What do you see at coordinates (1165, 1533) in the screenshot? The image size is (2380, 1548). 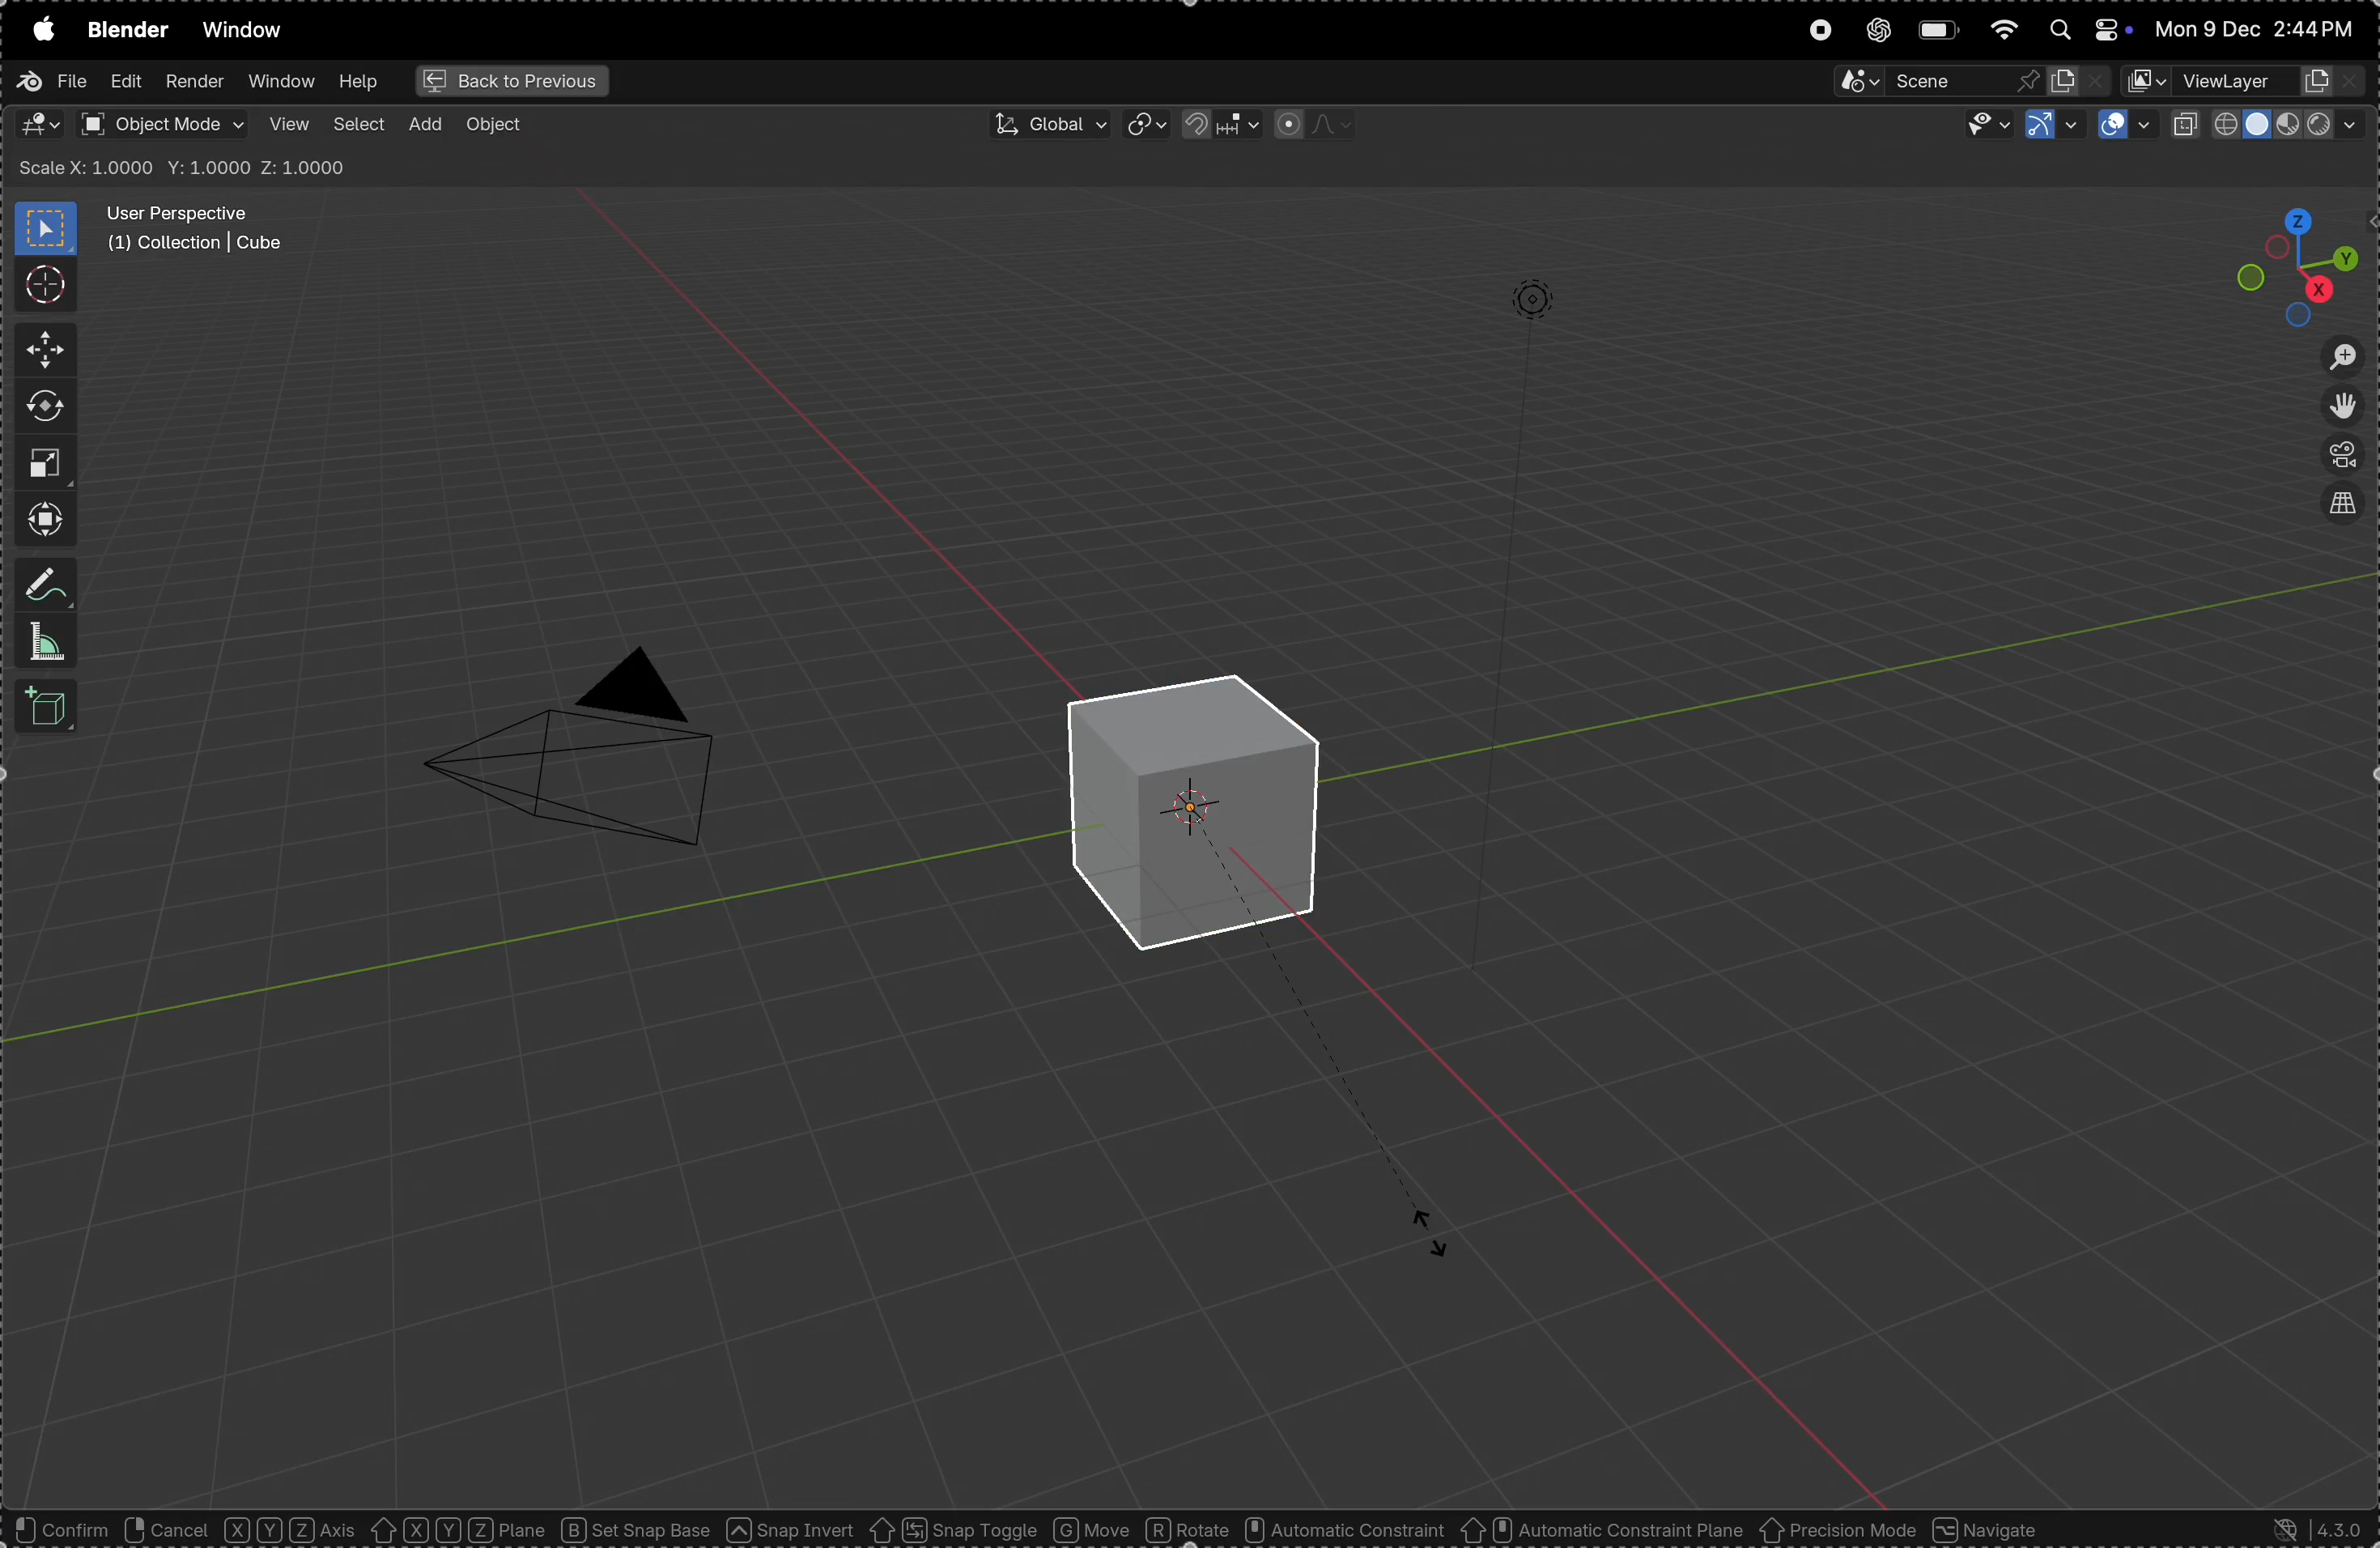 I see `object` at bounding box center [1165, 1533].